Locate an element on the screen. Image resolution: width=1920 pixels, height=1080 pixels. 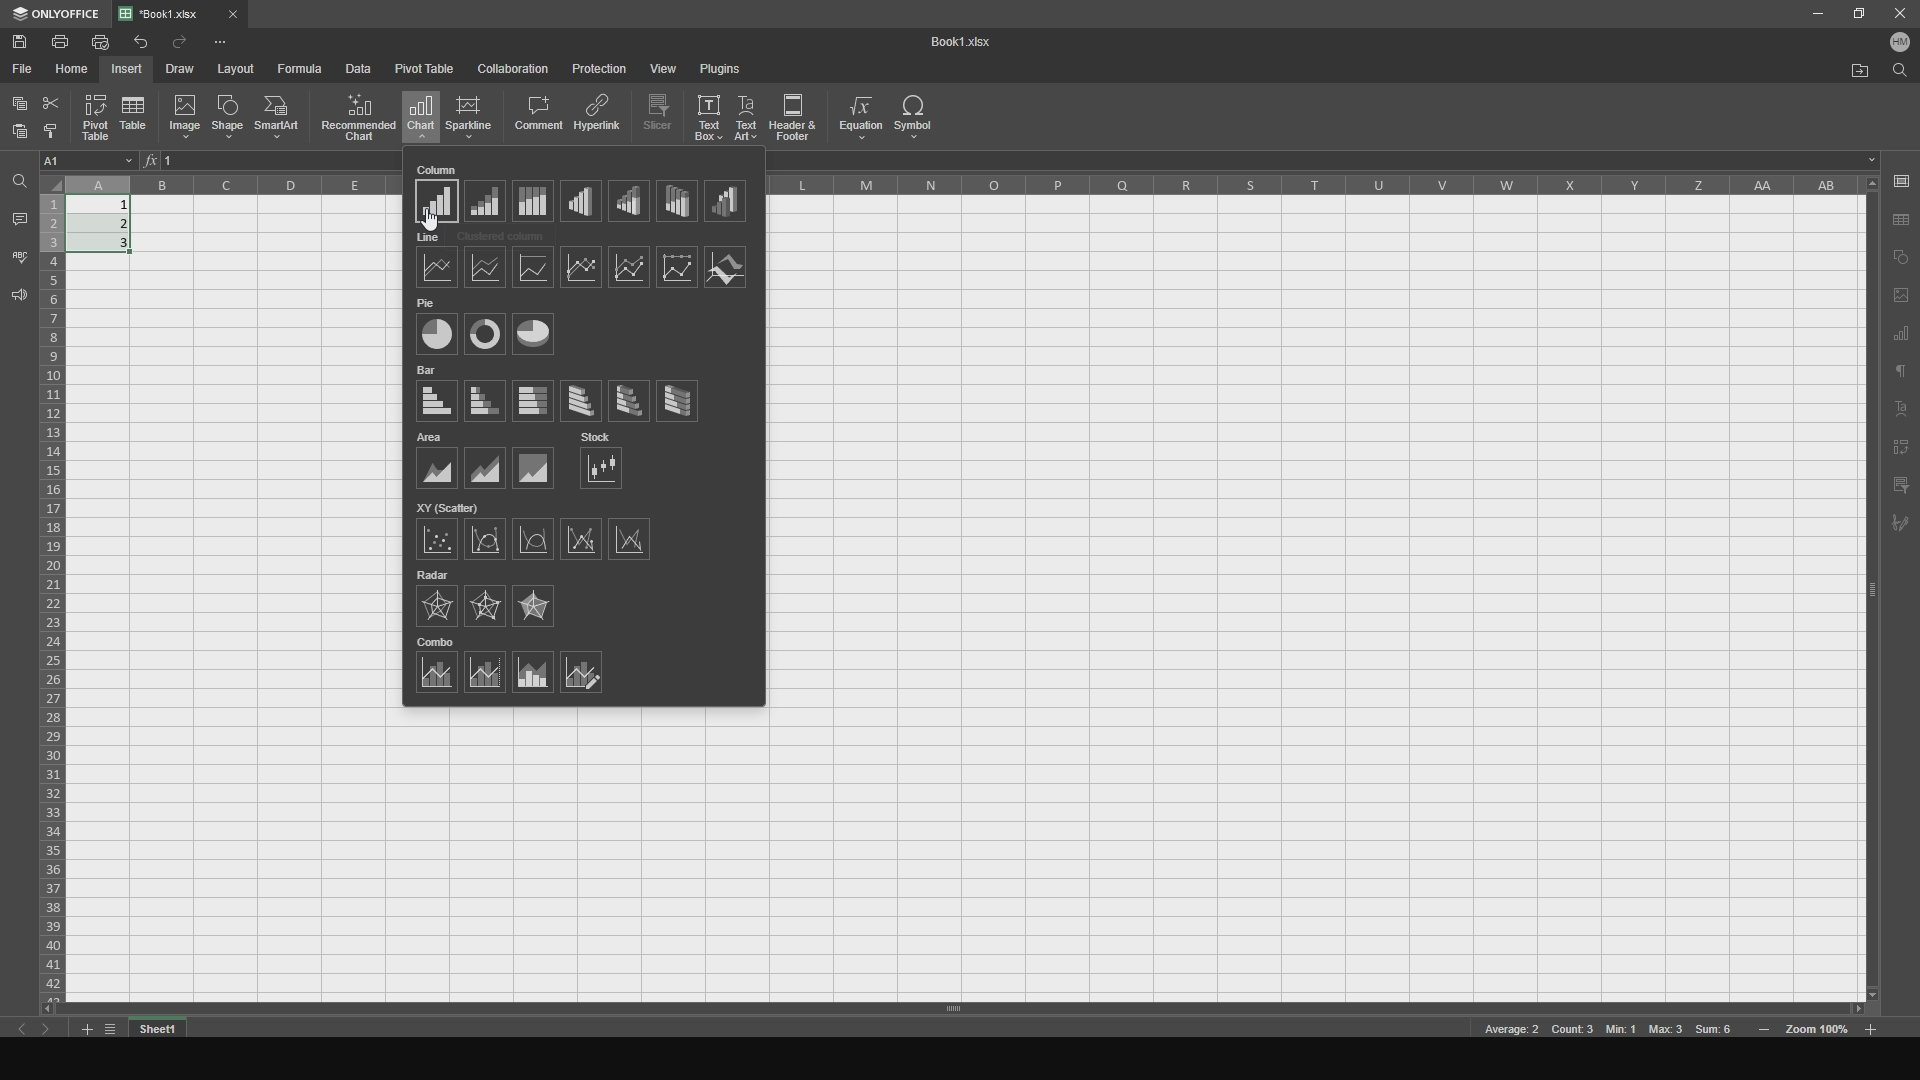
next sheet is located at coordinates (55, 1033).